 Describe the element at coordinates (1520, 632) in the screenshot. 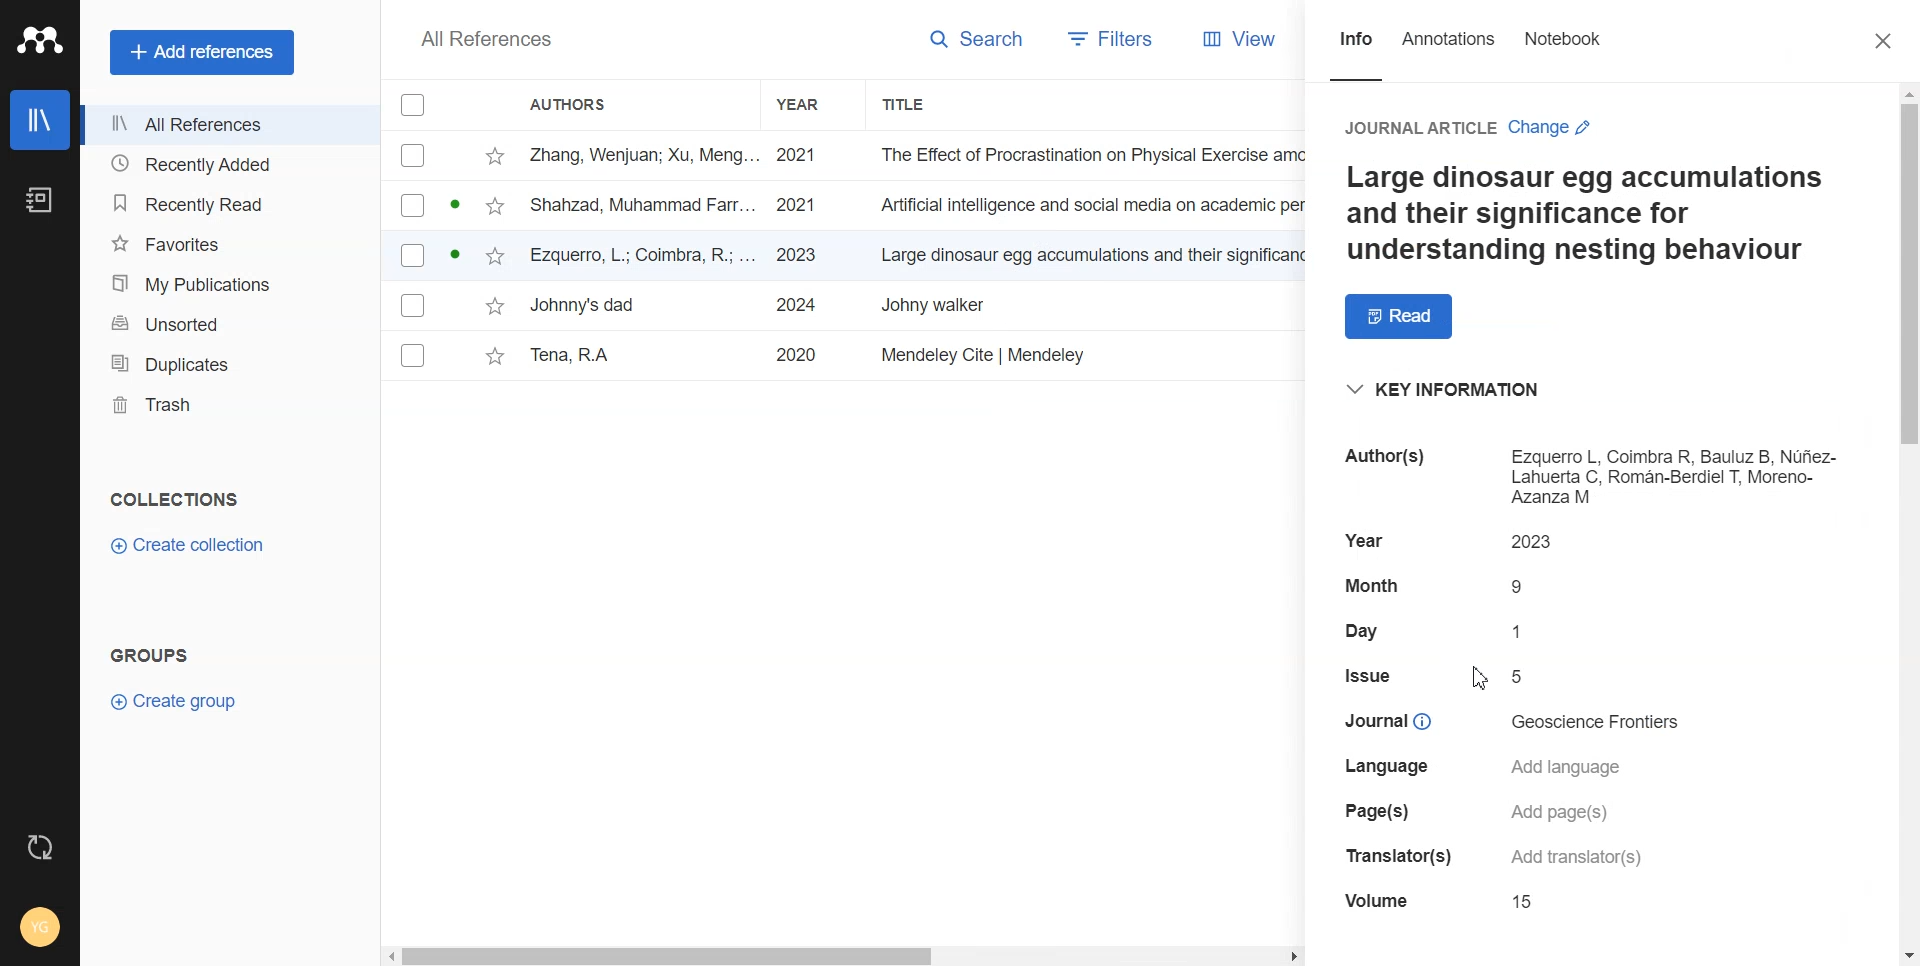

I see `details` at that location.